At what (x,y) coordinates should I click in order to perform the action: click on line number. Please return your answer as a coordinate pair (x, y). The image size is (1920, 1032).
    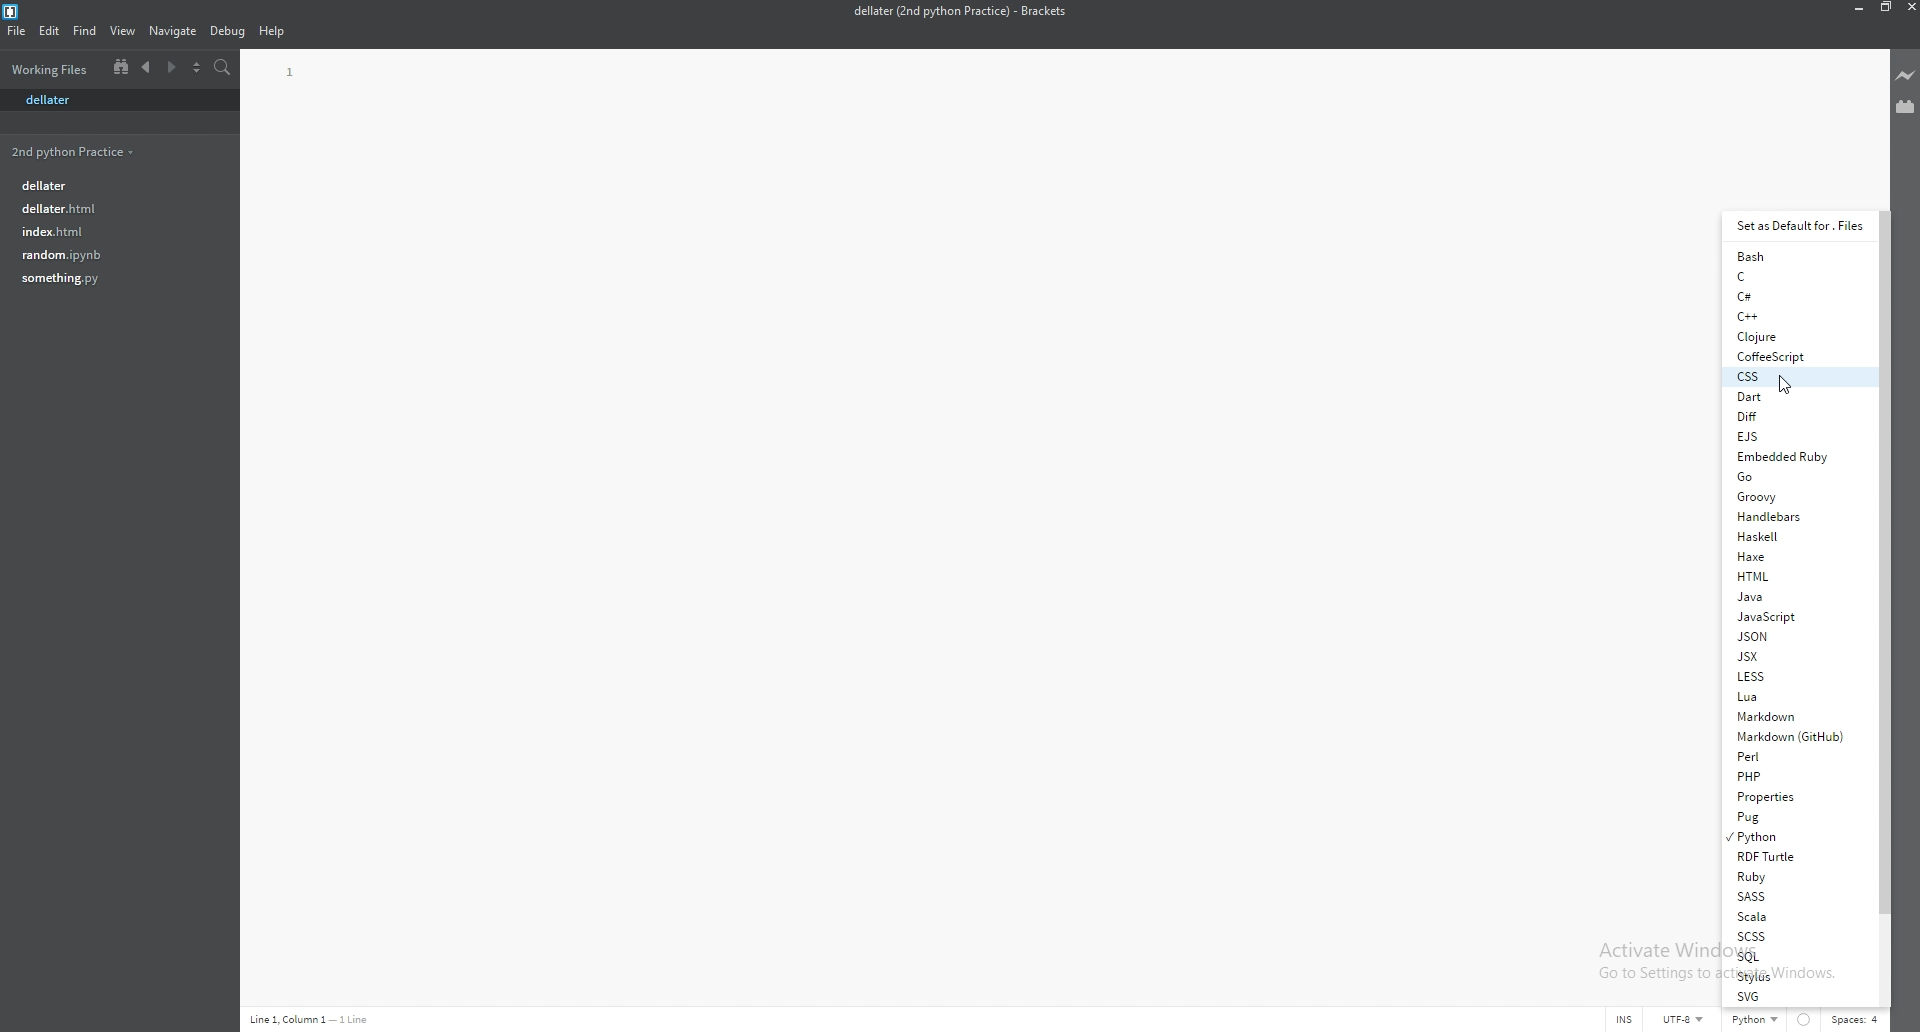
    Looking at the image, I should click on (292, 73).